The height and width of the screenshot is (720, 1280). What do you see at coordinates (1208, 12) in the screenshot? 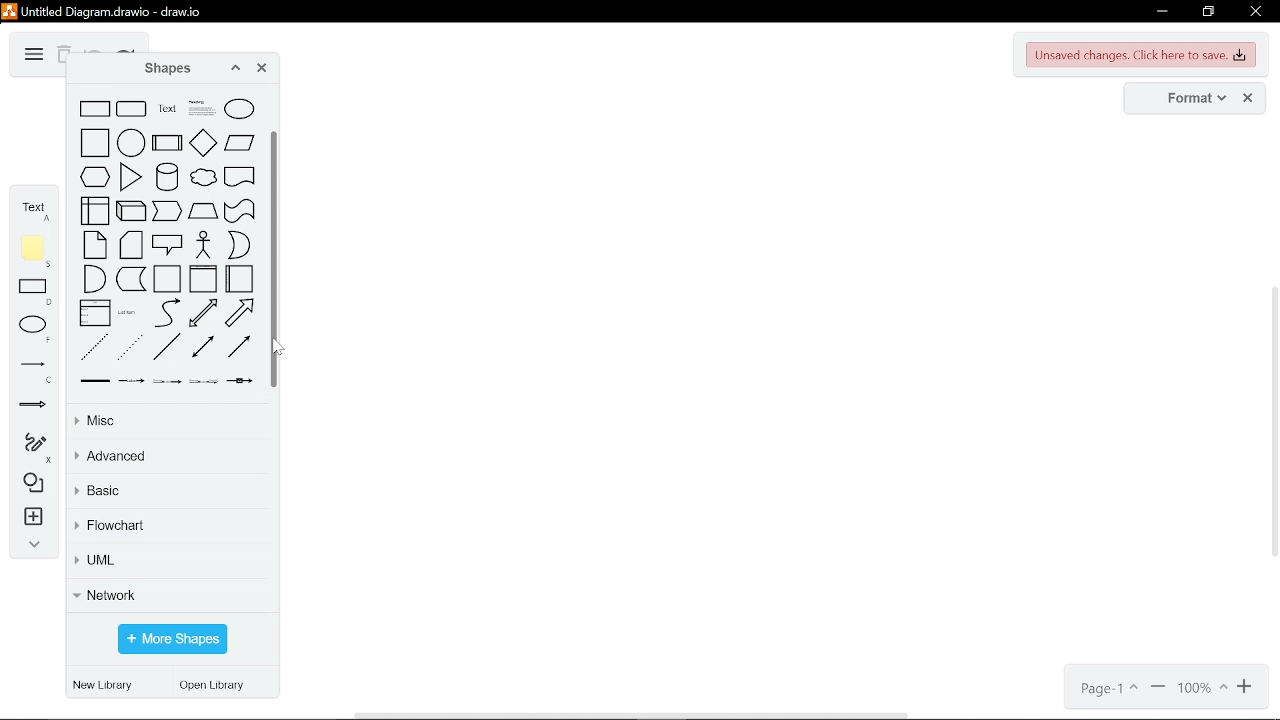
I see `restore down` at bounding box center [1208, 12].